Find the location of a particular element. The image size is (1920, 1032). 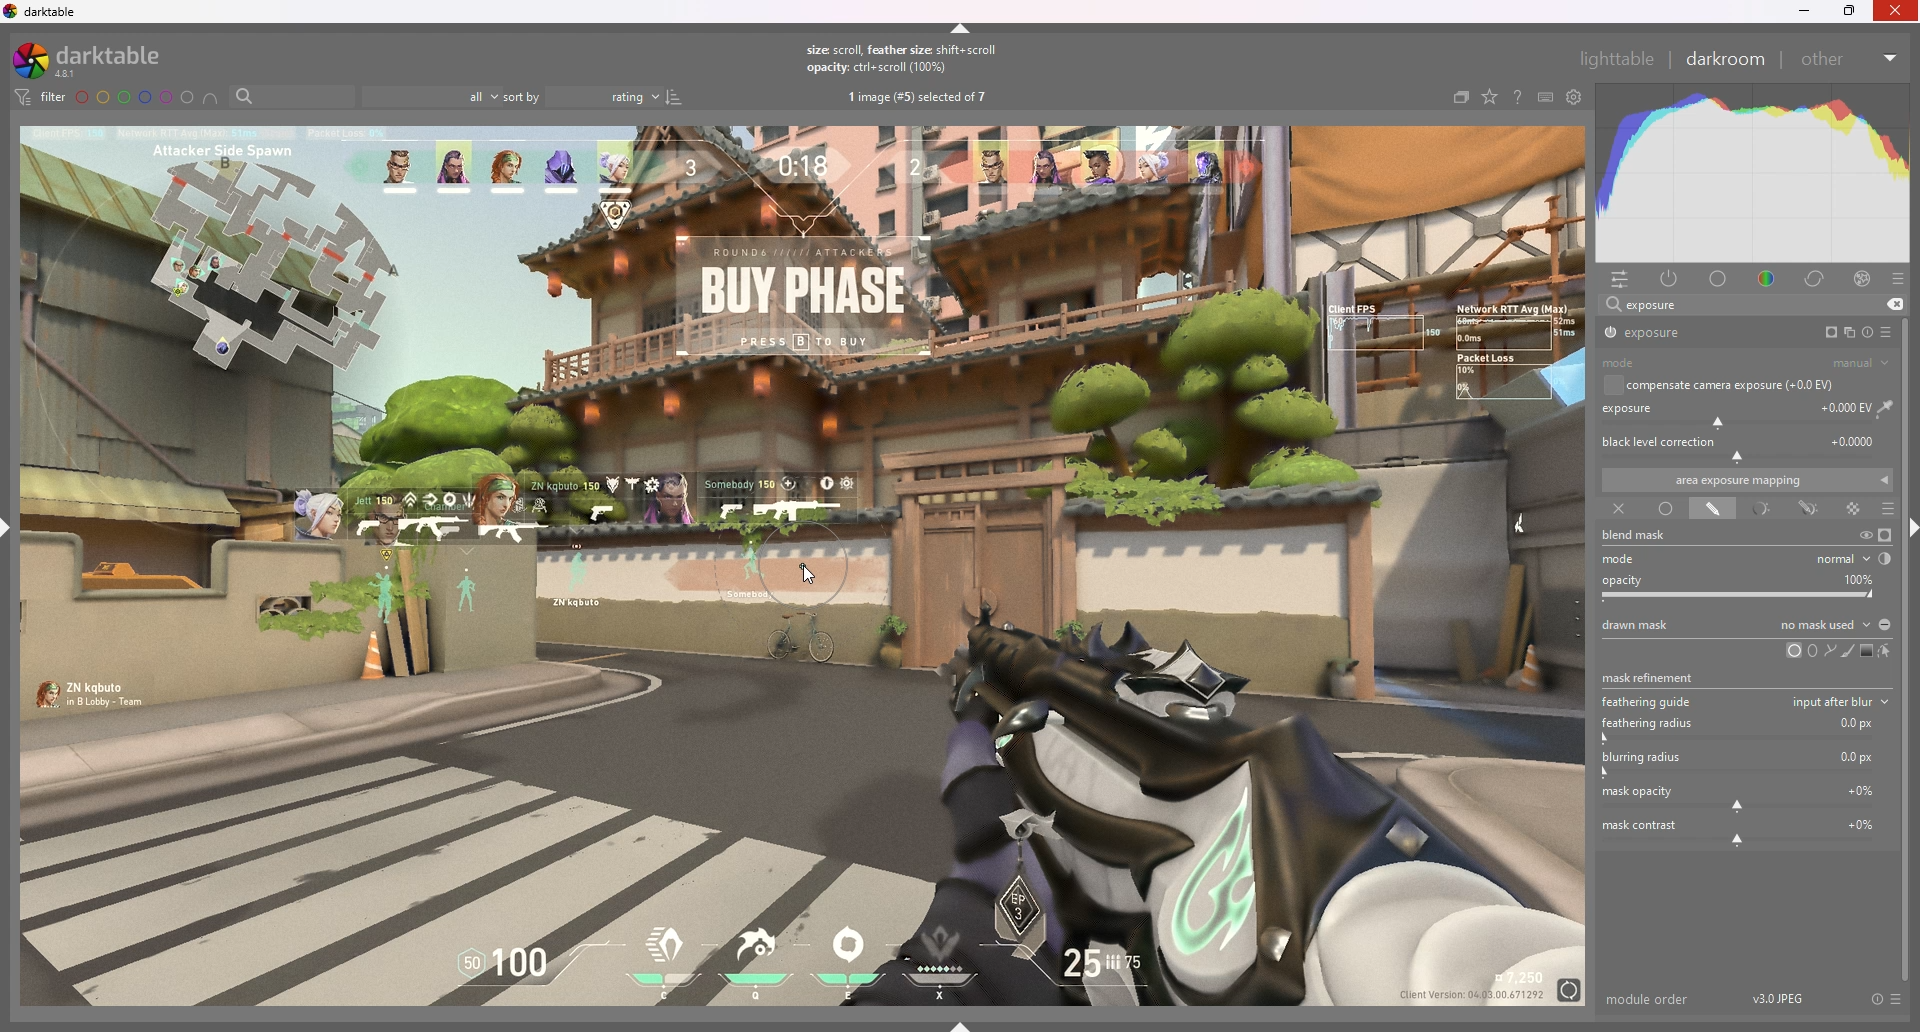

minimize is located at coordinates (1804, 12).